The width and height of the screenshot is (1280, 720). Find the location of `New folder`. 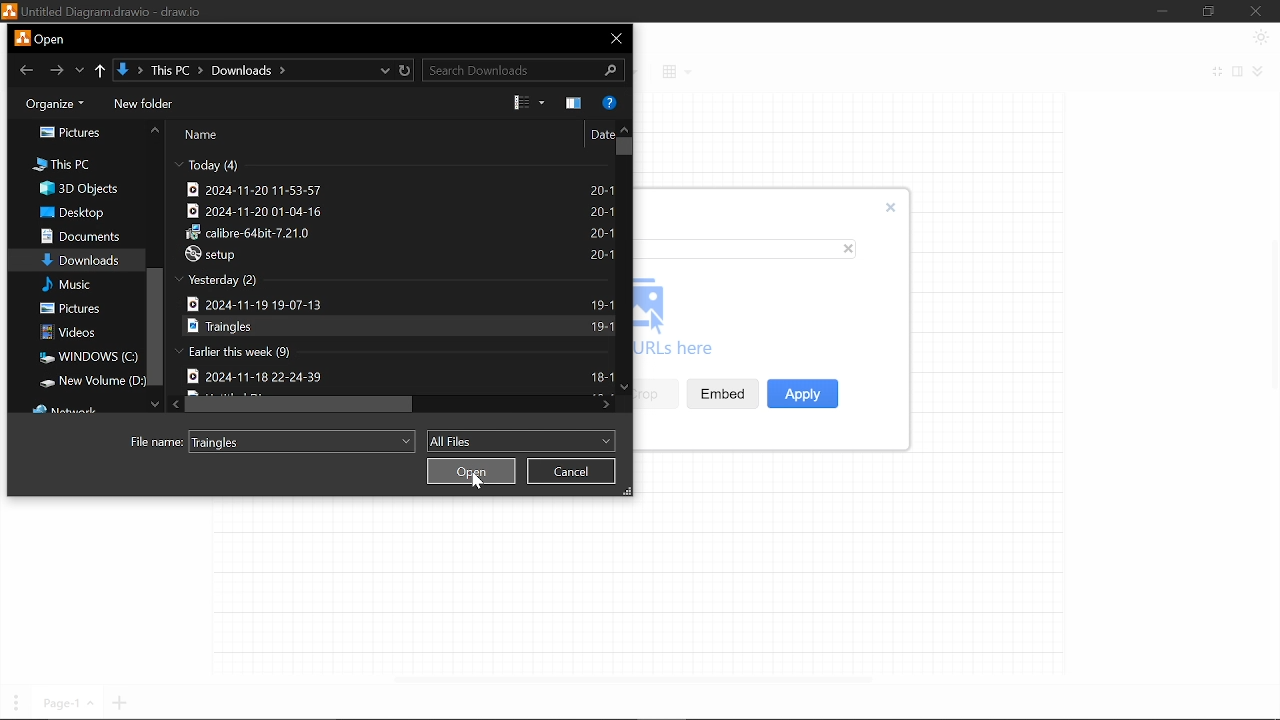

New folder is located at coordinates (142, 105).